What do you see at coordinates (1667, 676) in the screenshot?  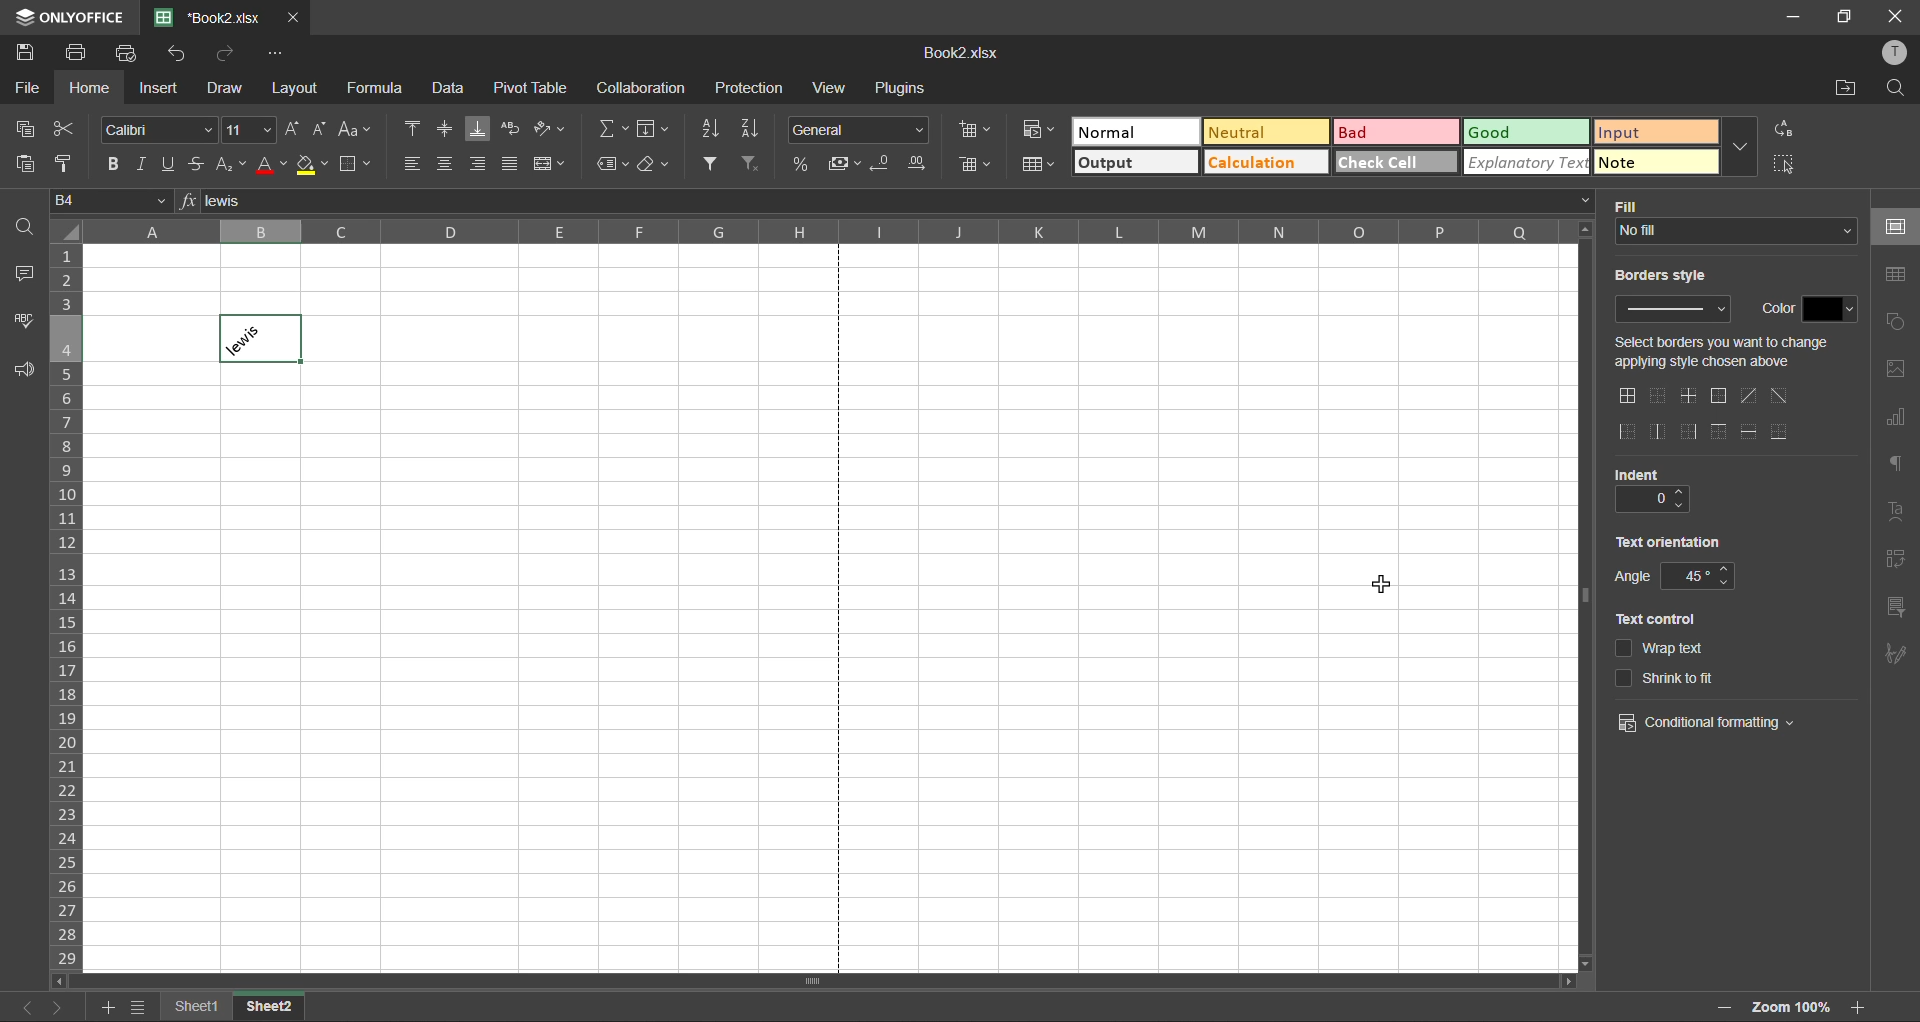 I see `shrink to it` at bounding box center [1667, 676].